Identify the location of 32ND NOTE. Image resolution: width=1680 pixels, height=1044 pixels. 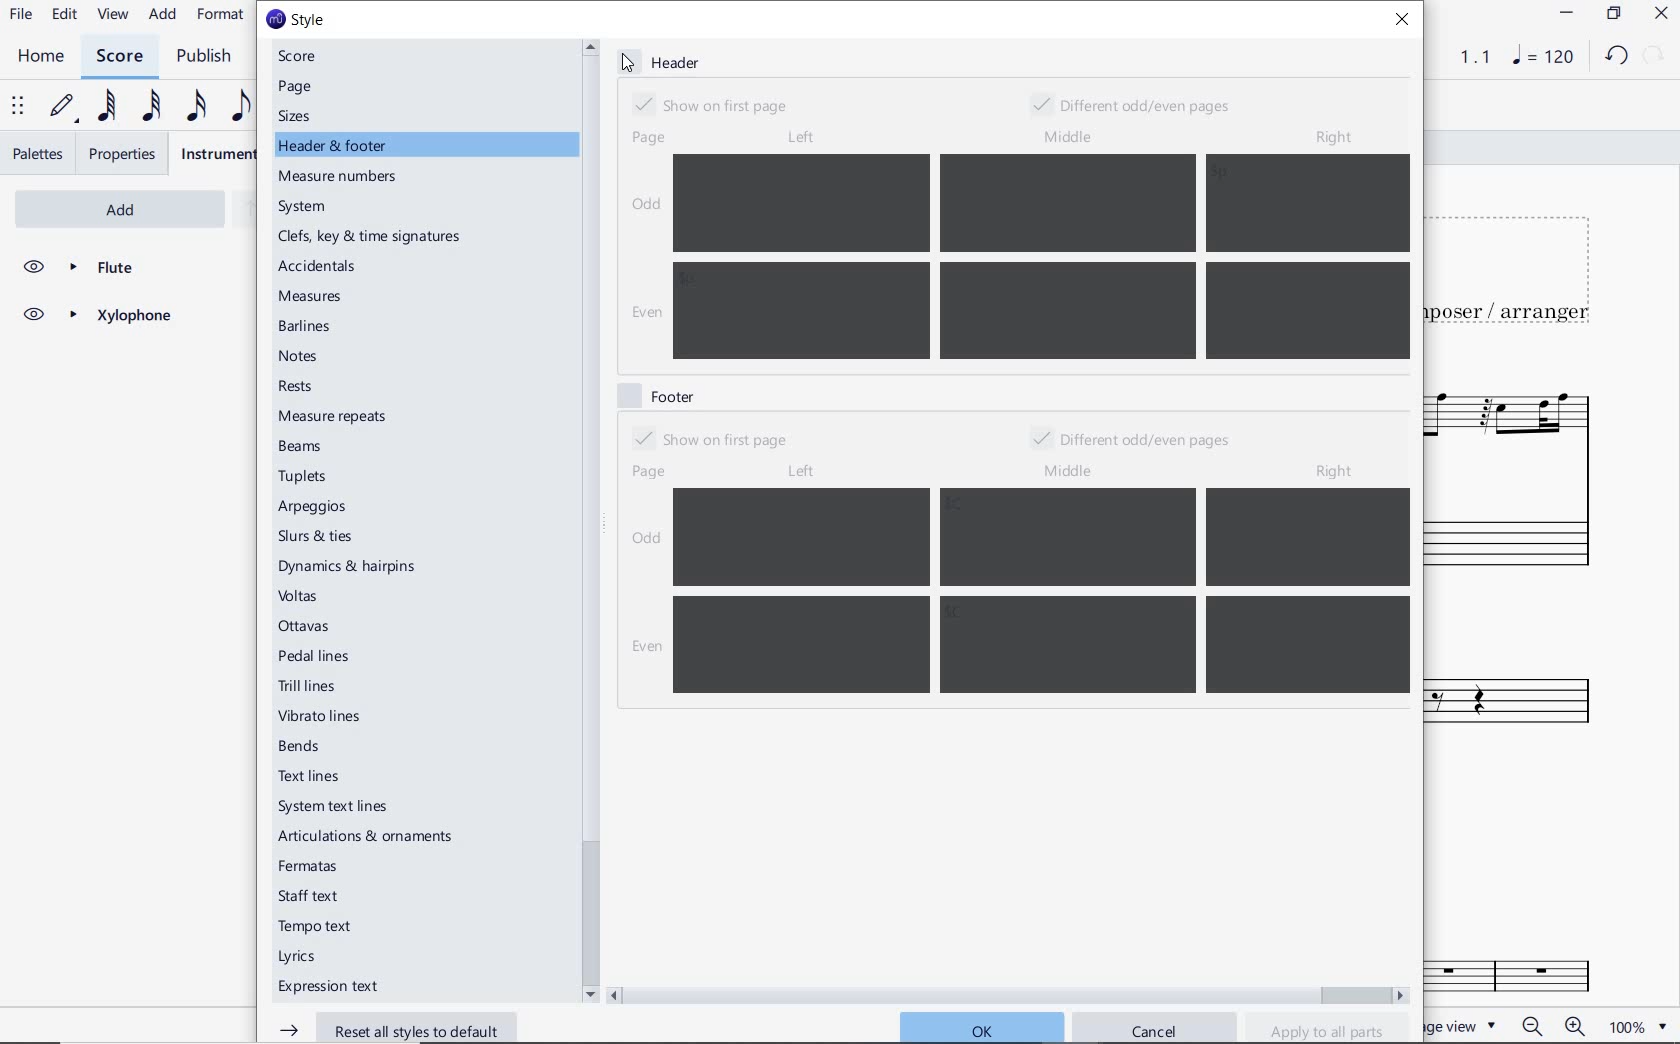
(149, 104).